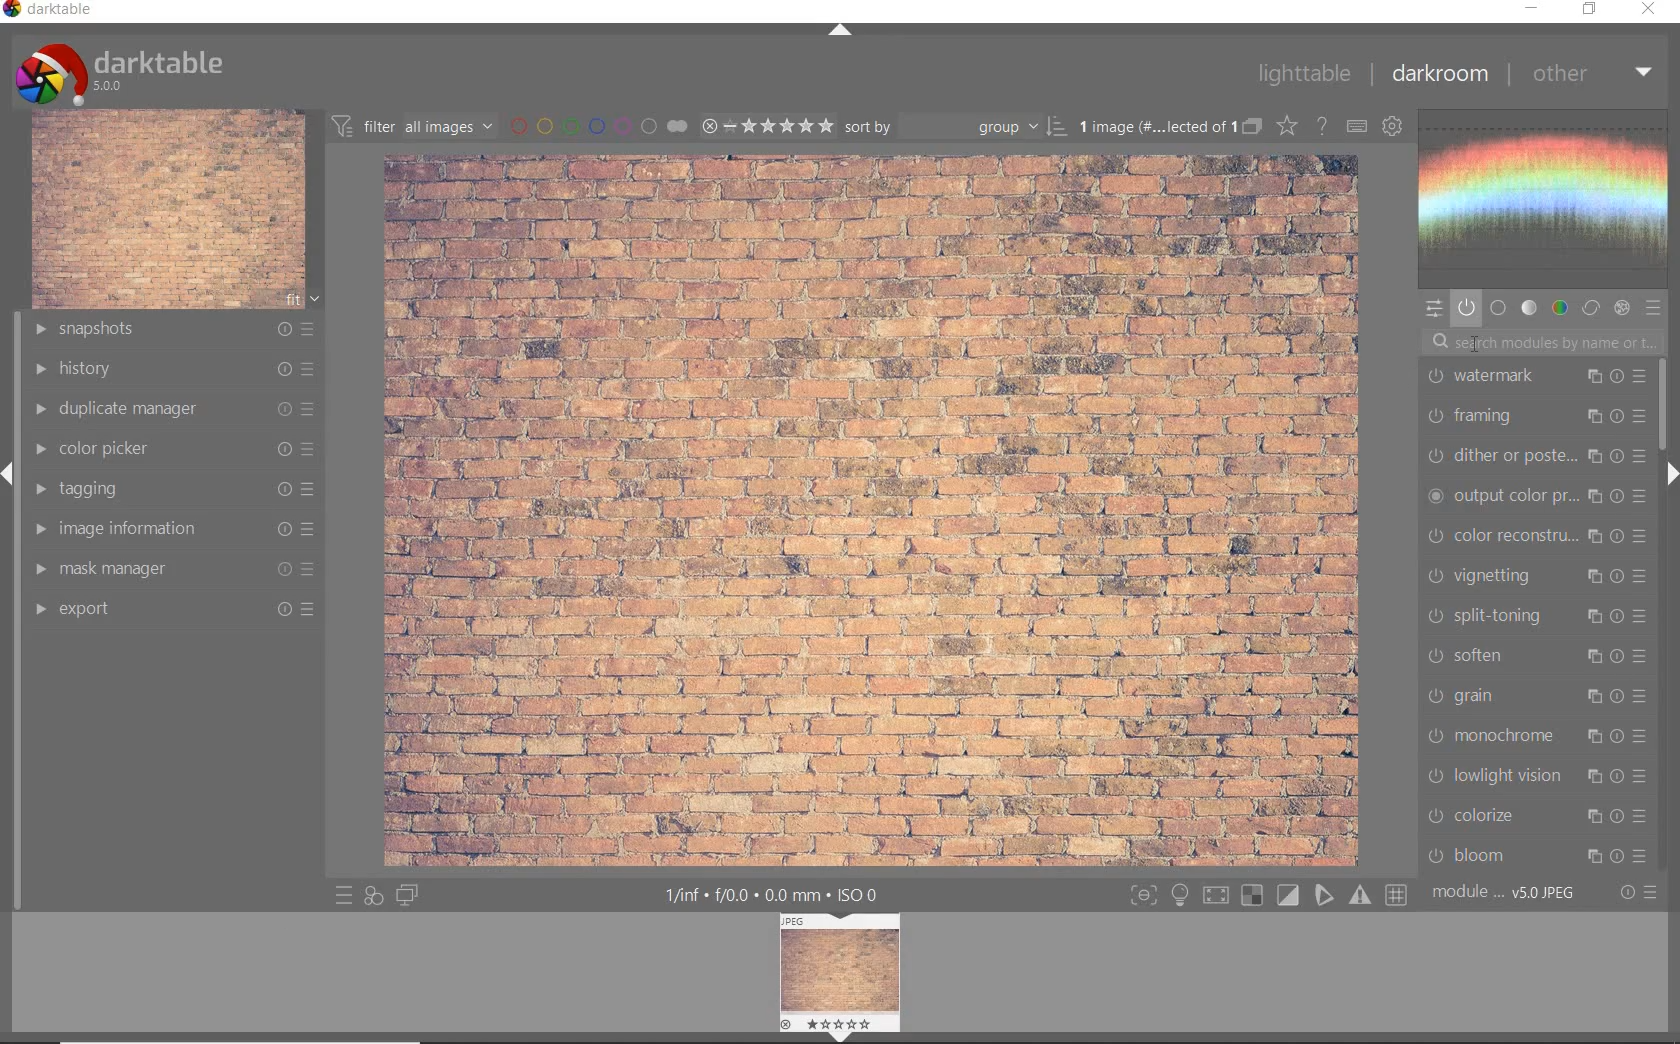  Describe the element at coordinates (1540, 699) in the screenshot. I see `grain` at that location.